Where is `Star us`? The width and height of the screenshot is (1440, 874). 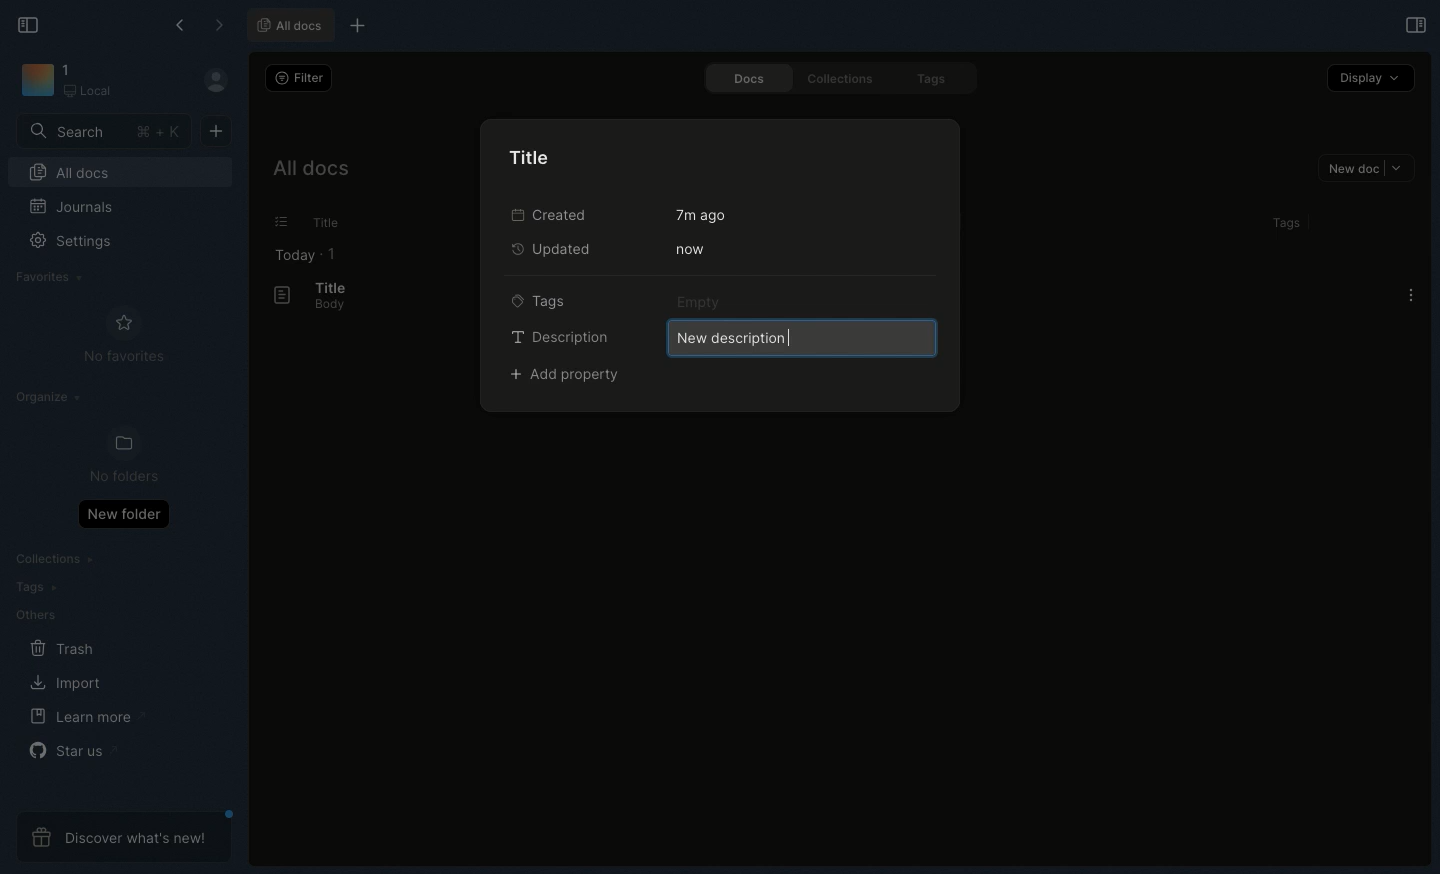 Star us is located at coordinates (71, 750).